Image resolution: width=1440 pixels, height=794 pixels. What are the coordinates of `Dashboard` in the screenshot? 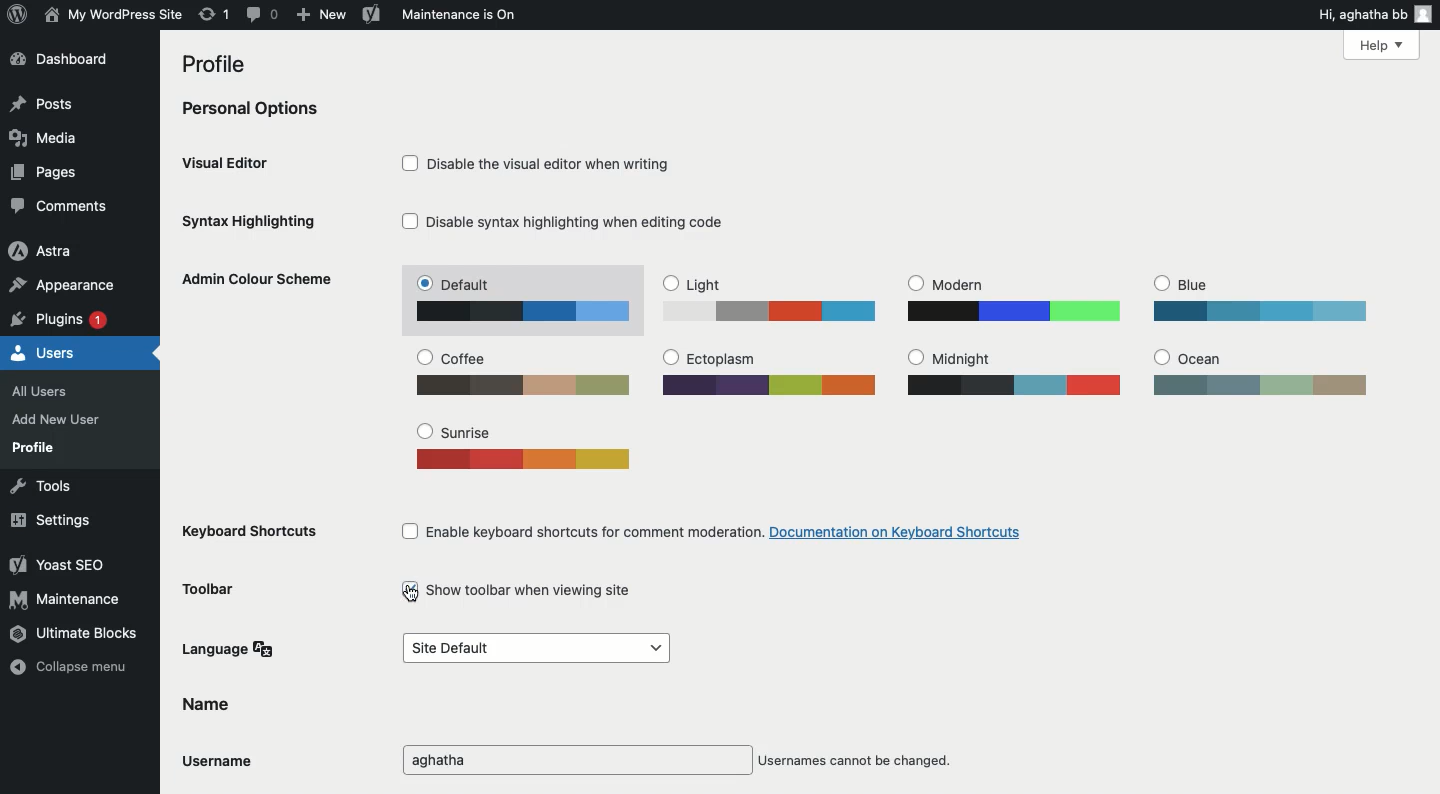 It's located at (60, 59).